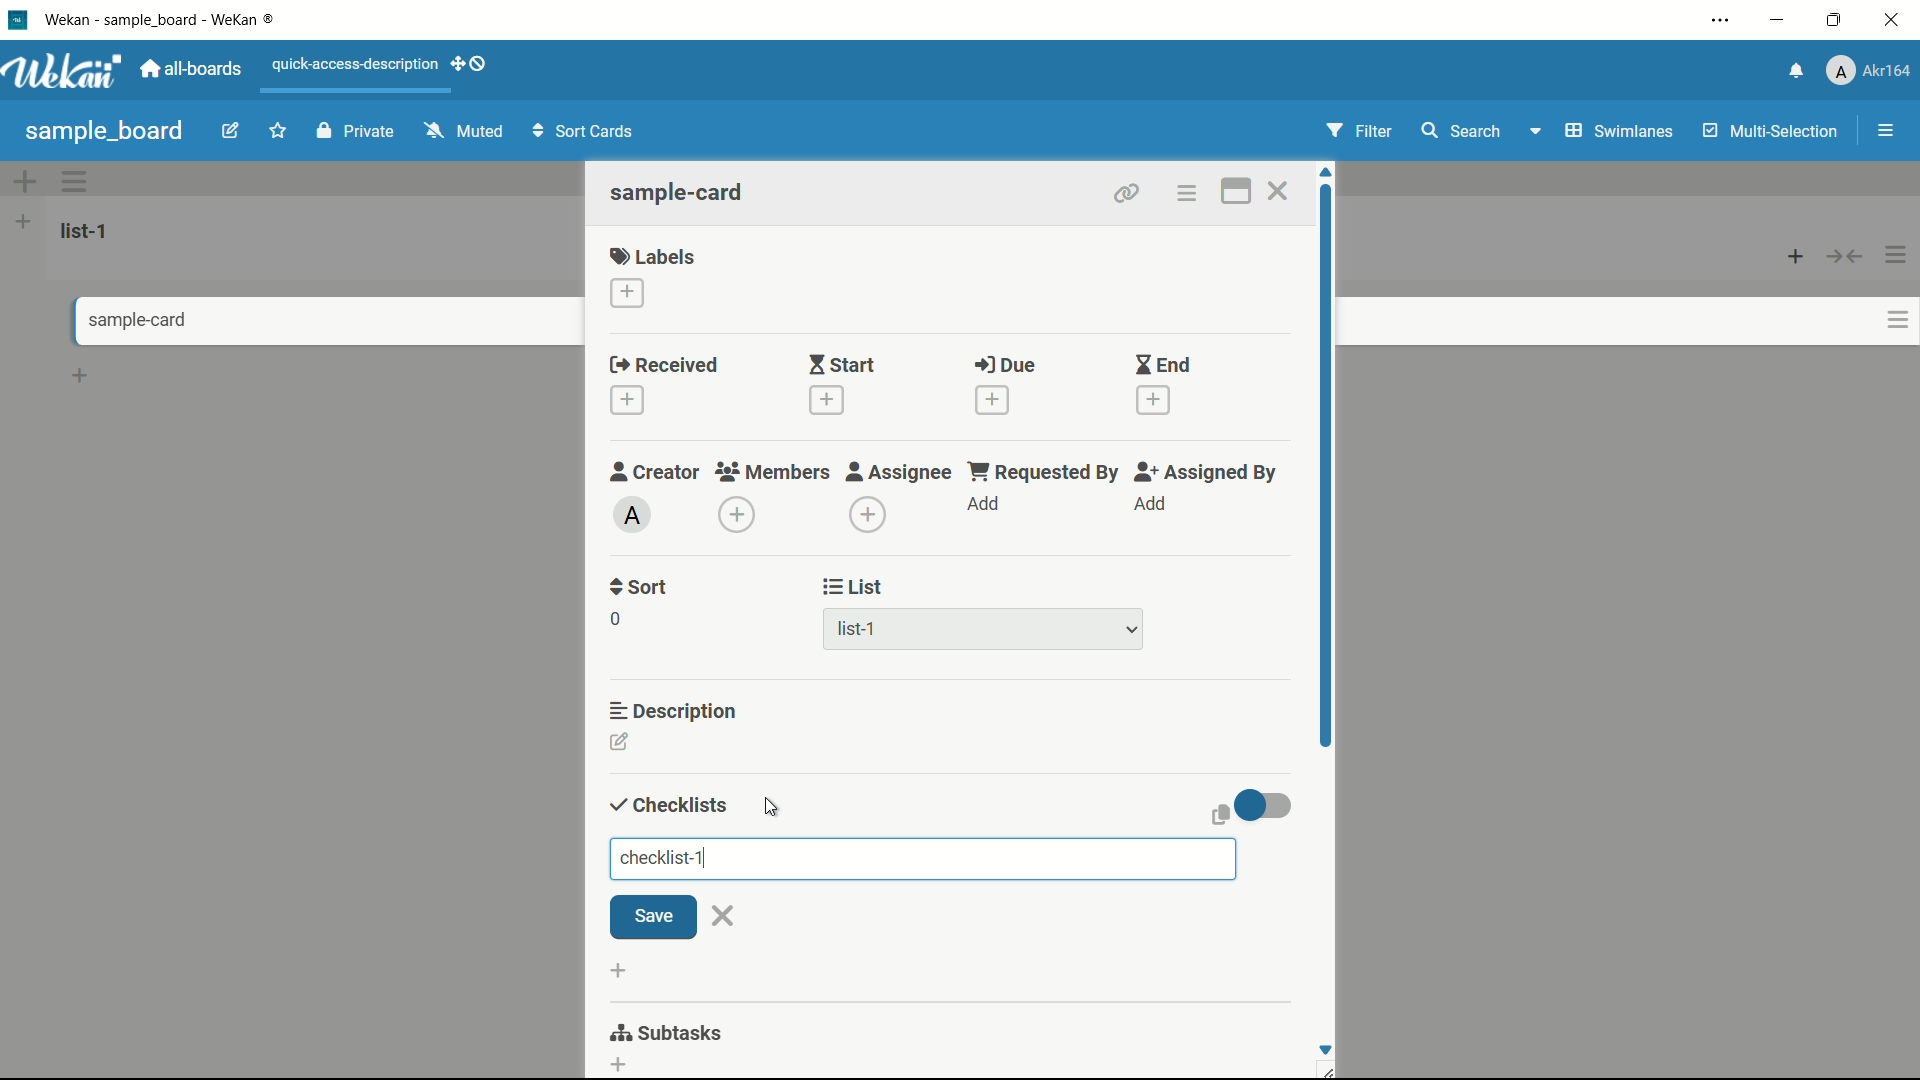 The height and width of the screenshot is (1080, 1920). What do you see at coordinates (1898, 320) in the screenshot?
I see `card actions` at bounding box center [1898, 320].